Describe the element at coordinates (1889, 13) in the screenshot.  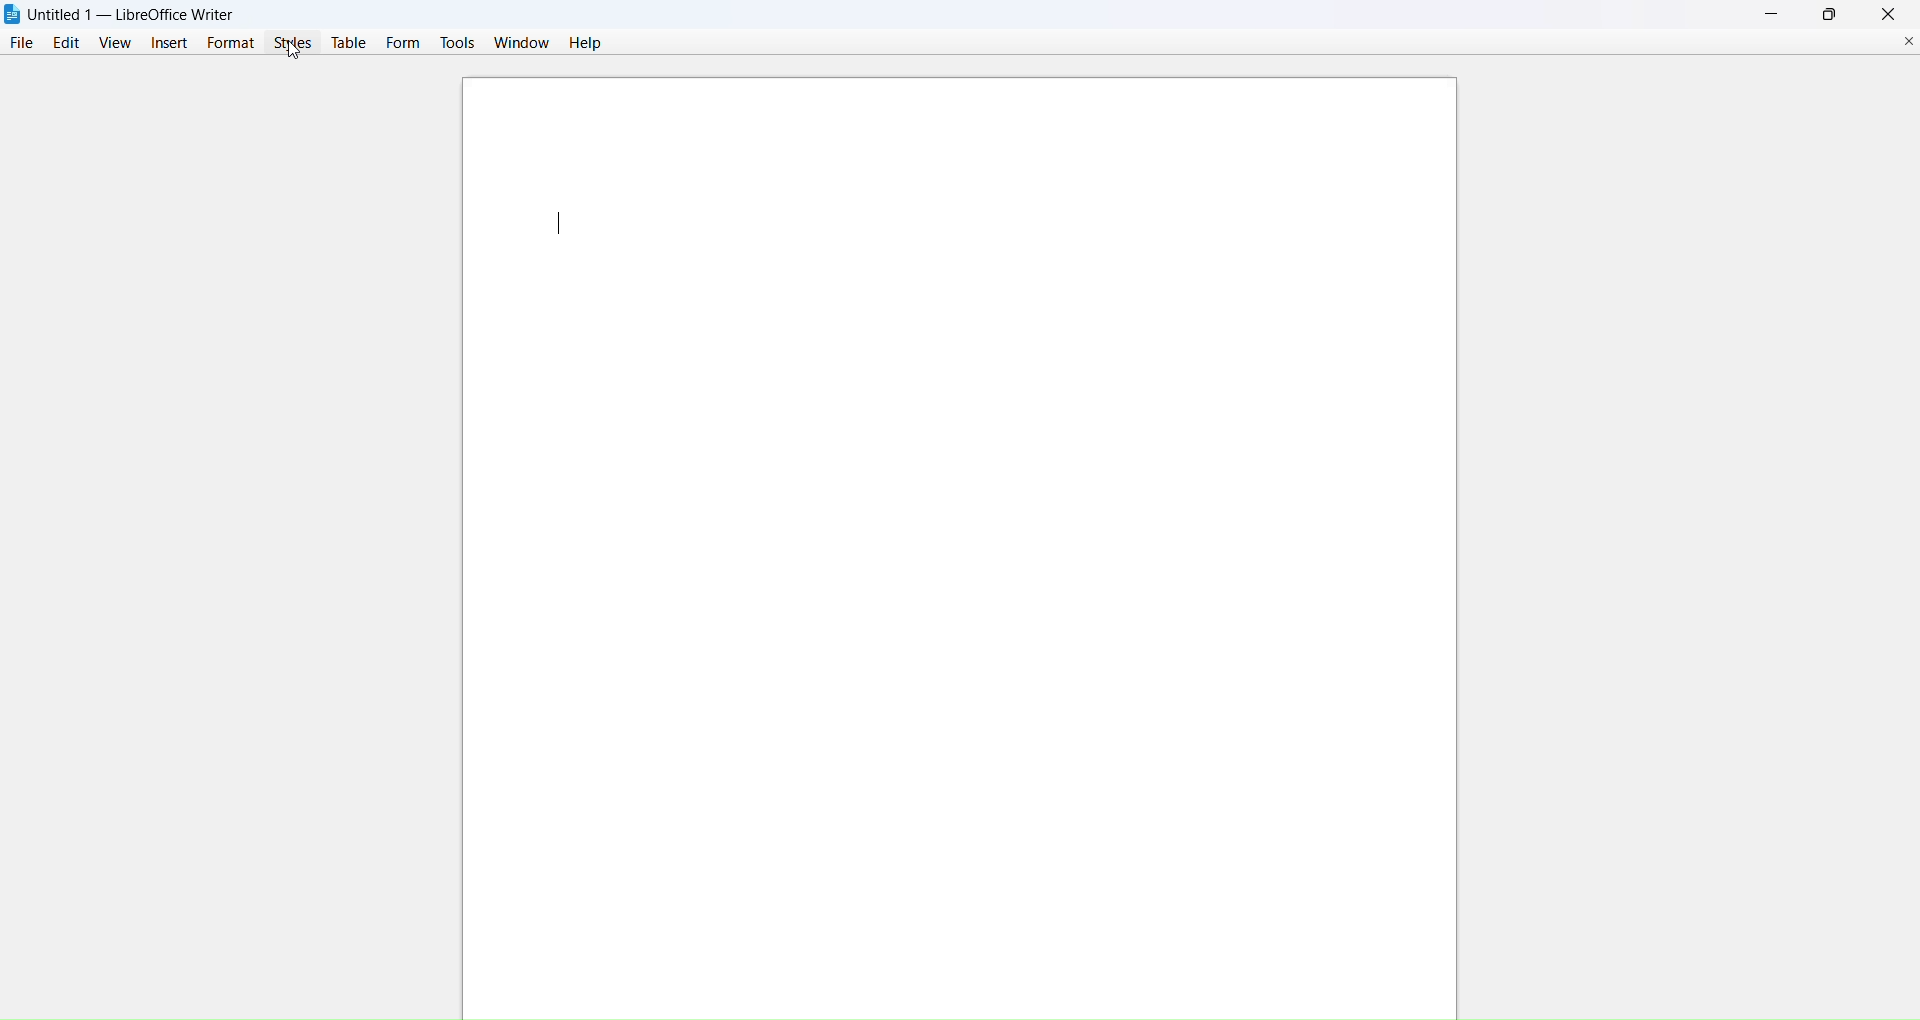
I see `close` at that location.